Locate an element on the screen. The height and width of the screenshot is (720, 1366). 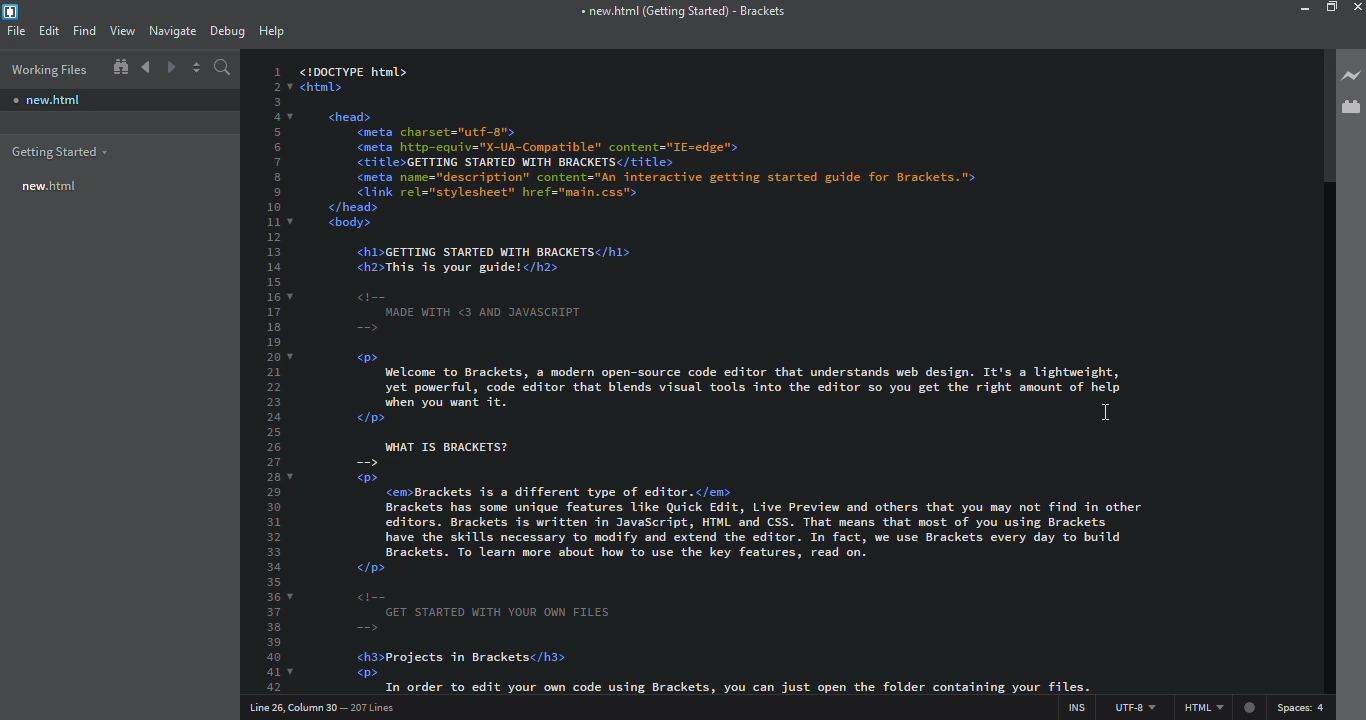
navigate back is located at coordinates (146, 67).